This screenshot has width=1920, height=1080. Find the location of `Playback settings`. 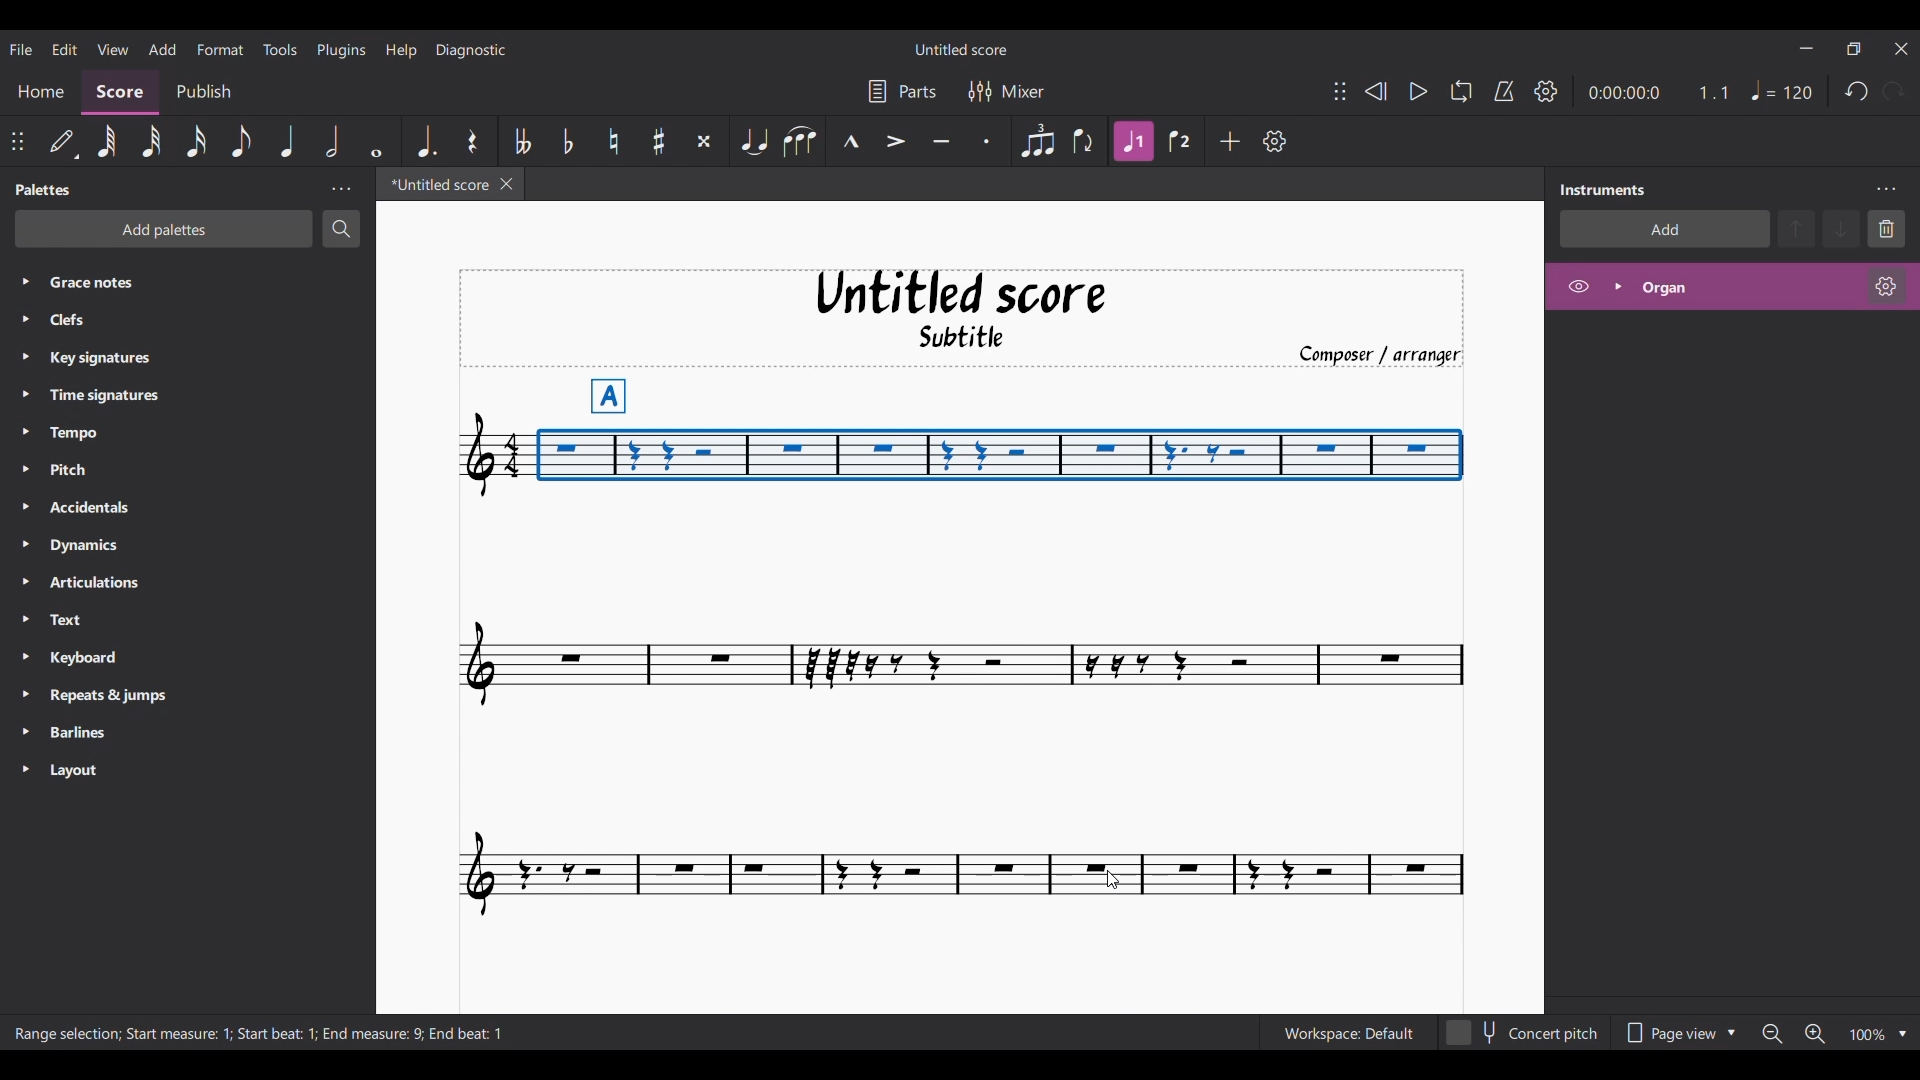

Playback settings is located at coordinates (1546, 90).